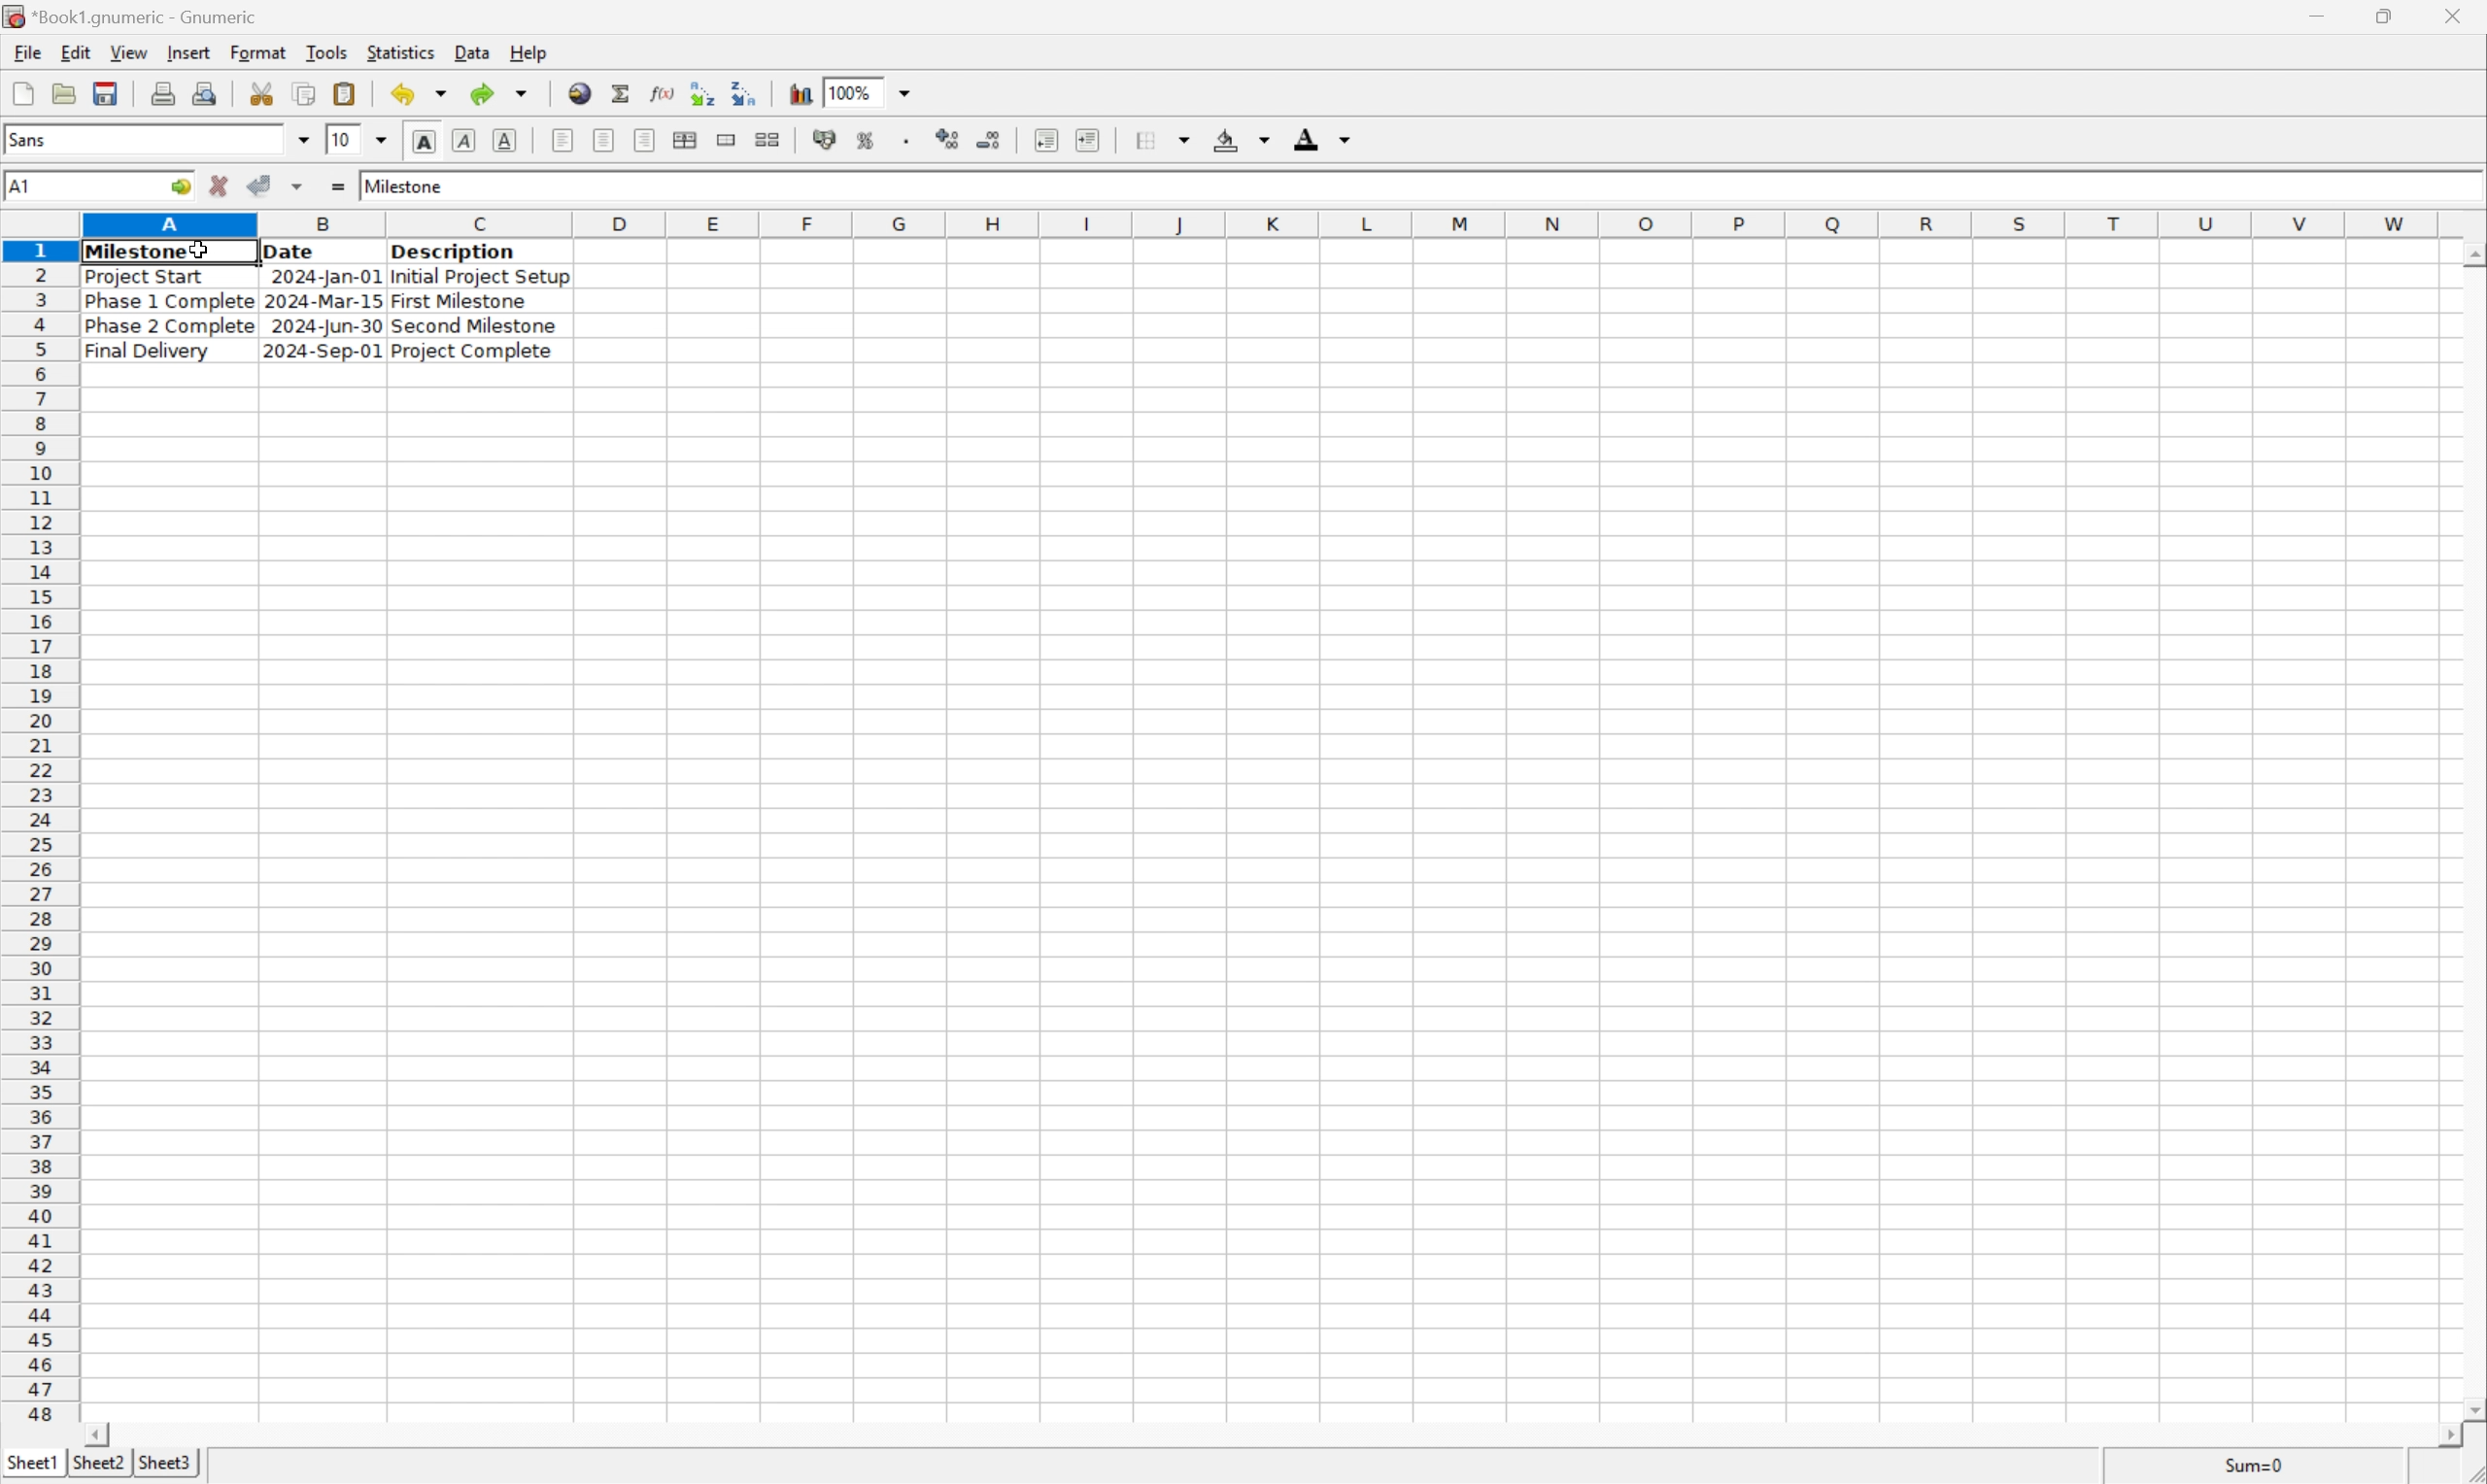 Image resolution: width=2487 pixels, height=1484 pixels. Describe the element at coordinates (602, 142) in the screenshot. I see `center horizontally` at that location.